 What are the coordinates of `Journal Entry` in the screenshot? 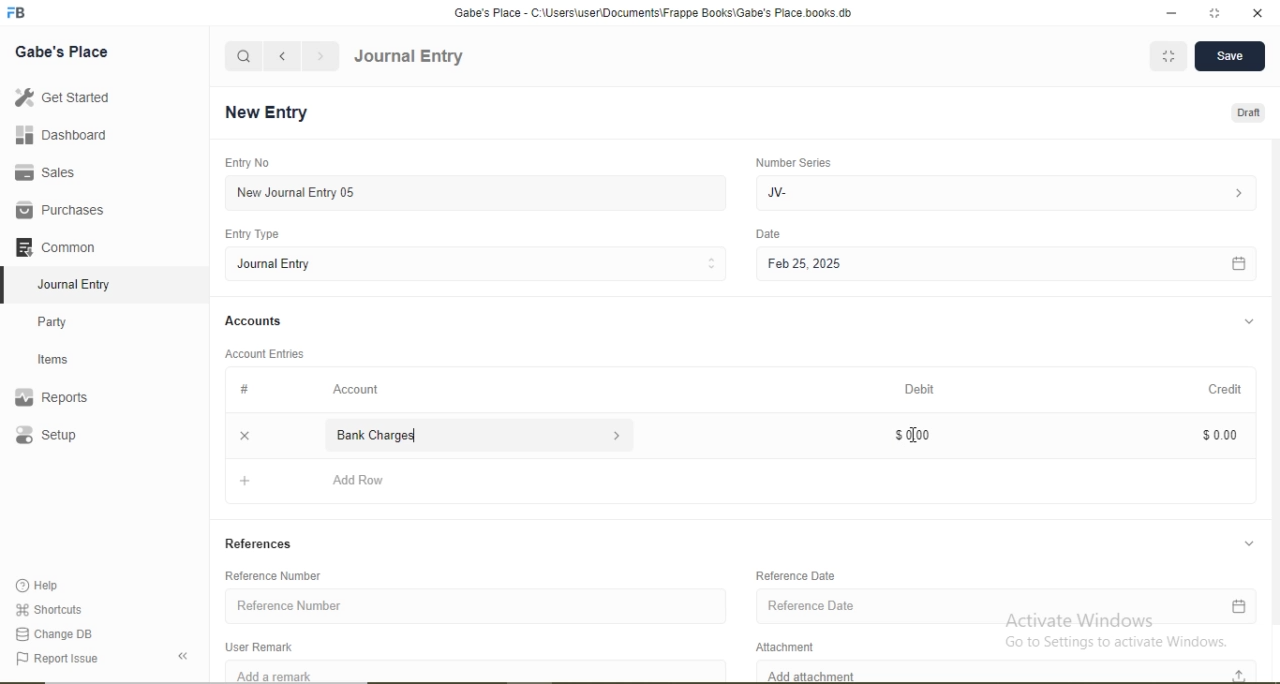 It's located at (80, 282).